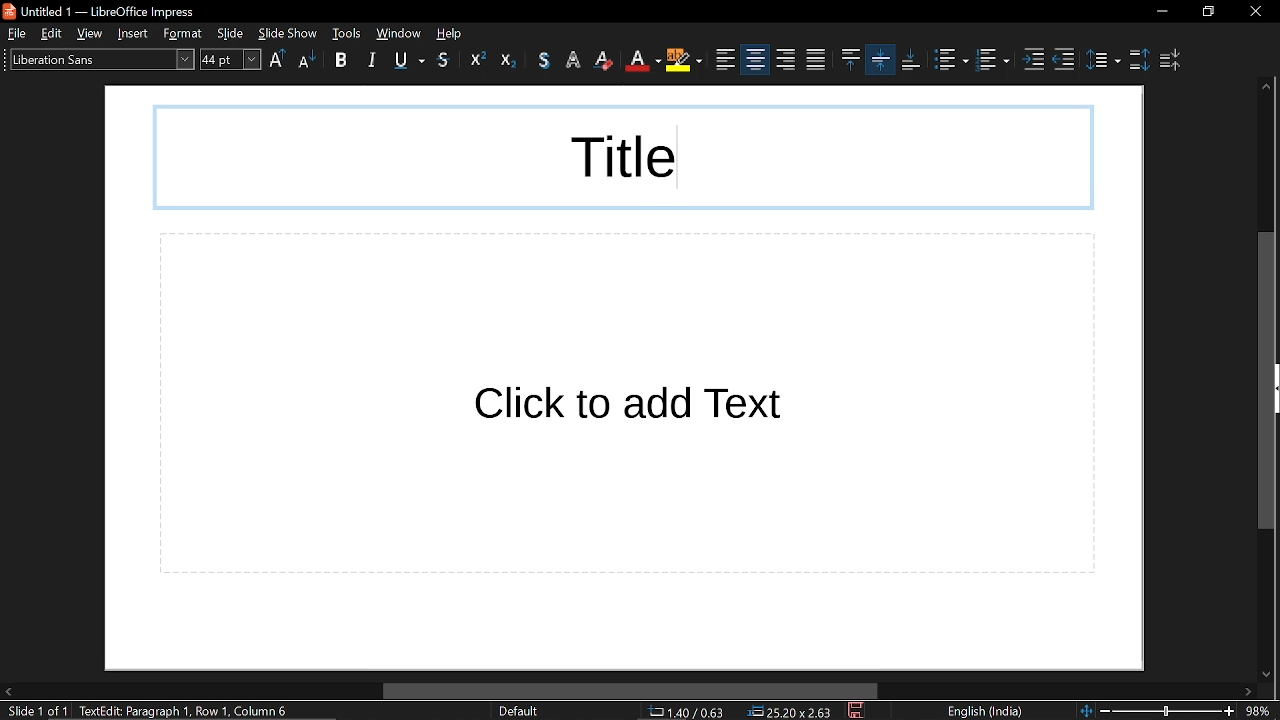 The width and height of the screenshot is (1280, 720). Describe the element at coordinates (622, 157) in the screenshot. I see `click to add title` at that location.